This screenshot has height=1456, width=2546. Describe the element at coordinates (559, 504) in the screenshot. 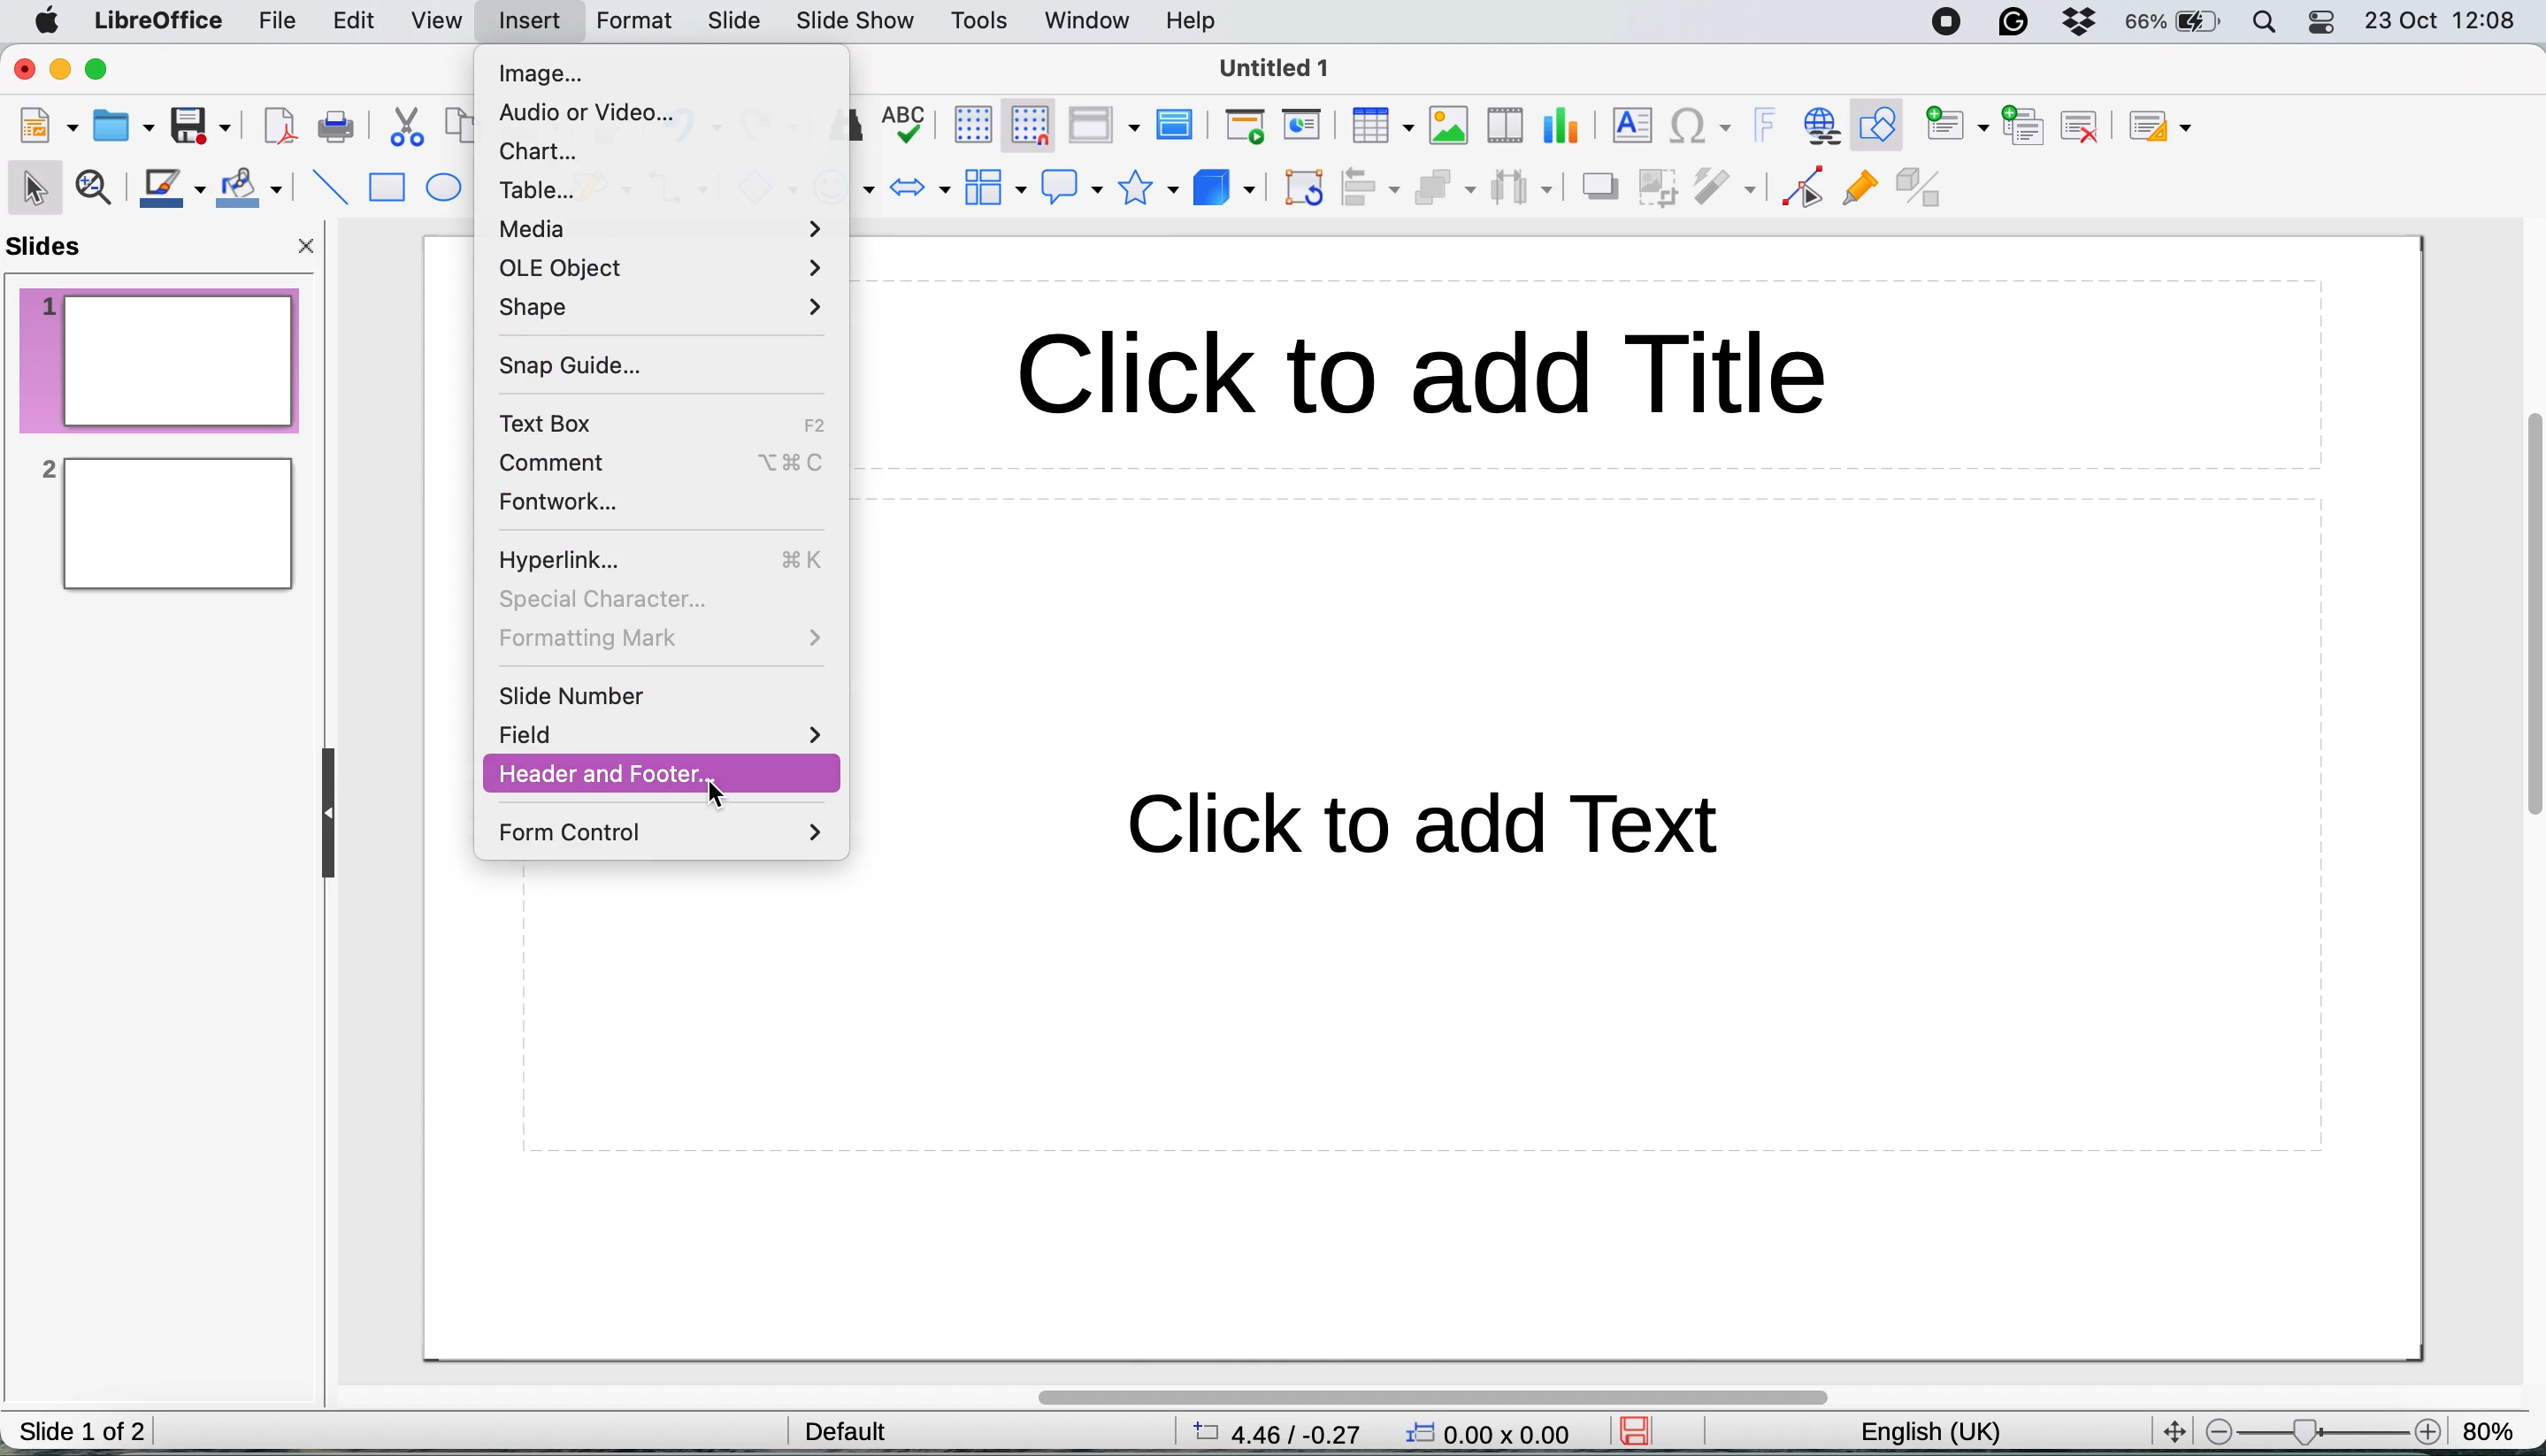

I see `fontwork` at that location.